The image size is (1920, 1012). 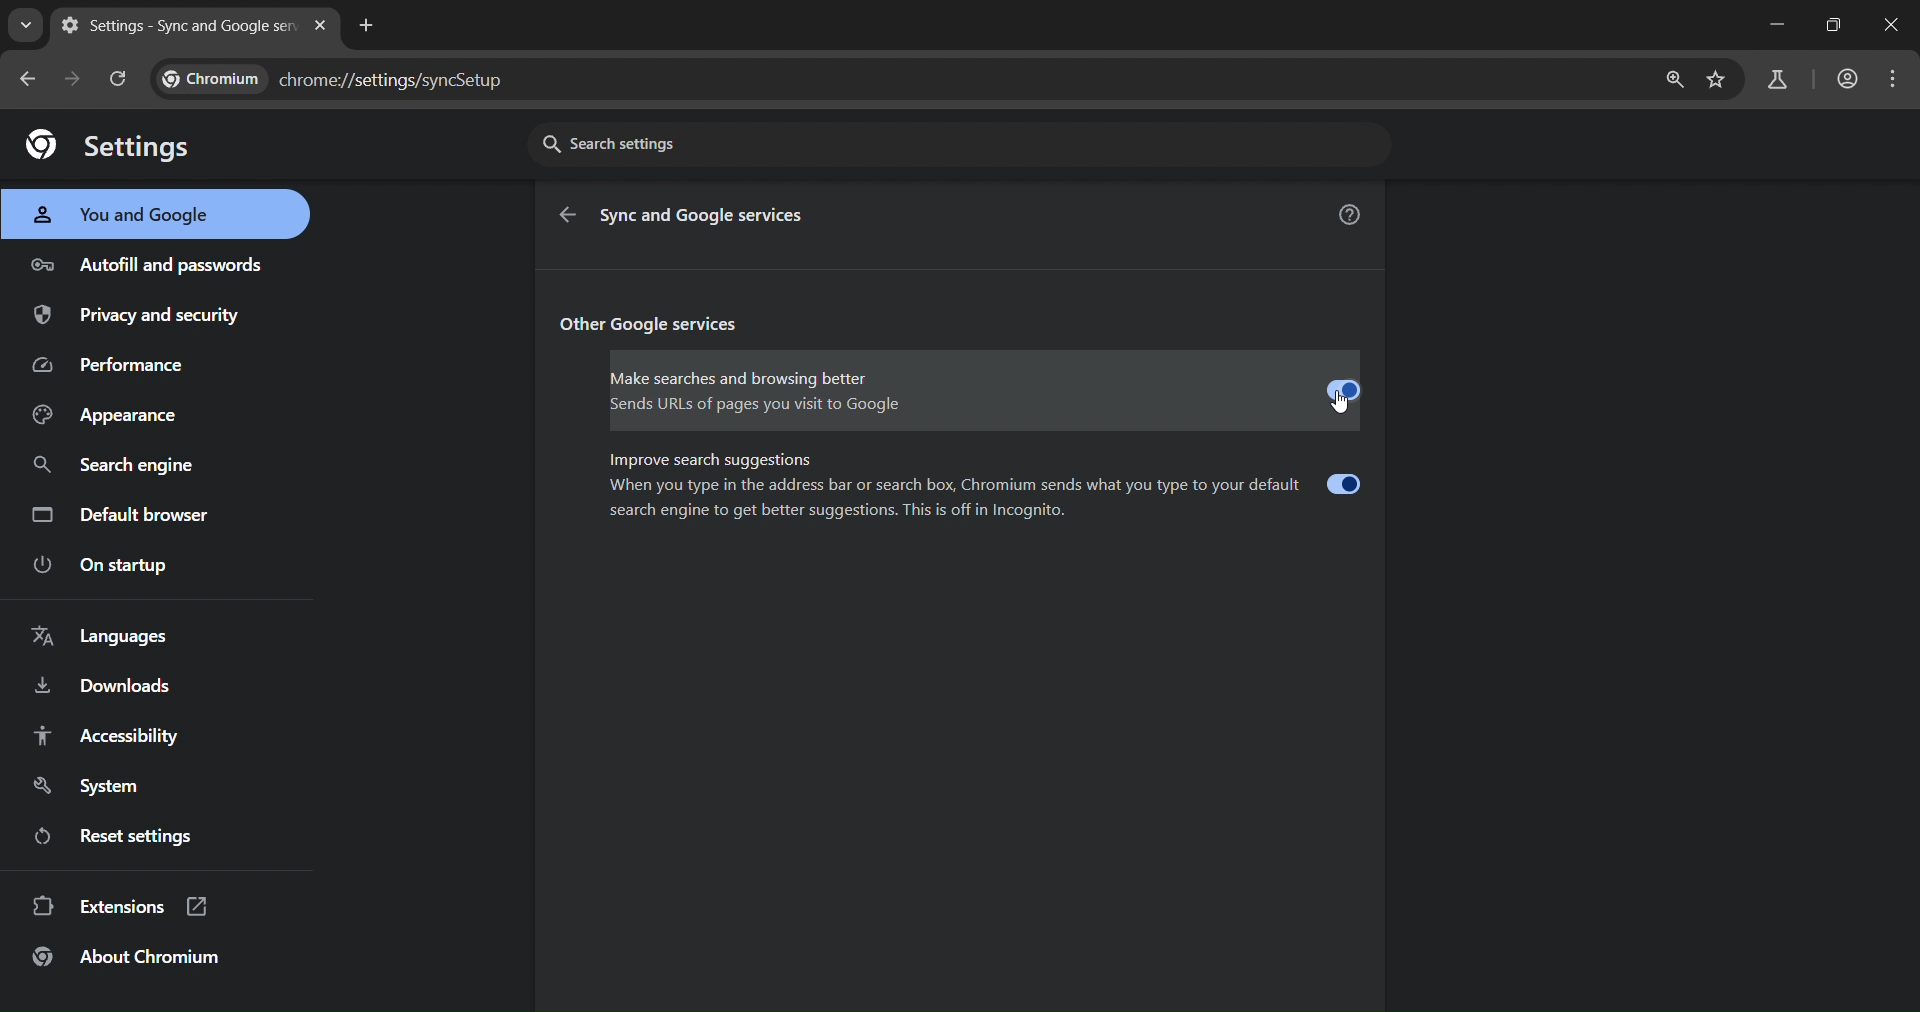 What do you see at coordinates (107, 736) in the screenshot?
I see `accessibility` at bounding box center [107, 736].